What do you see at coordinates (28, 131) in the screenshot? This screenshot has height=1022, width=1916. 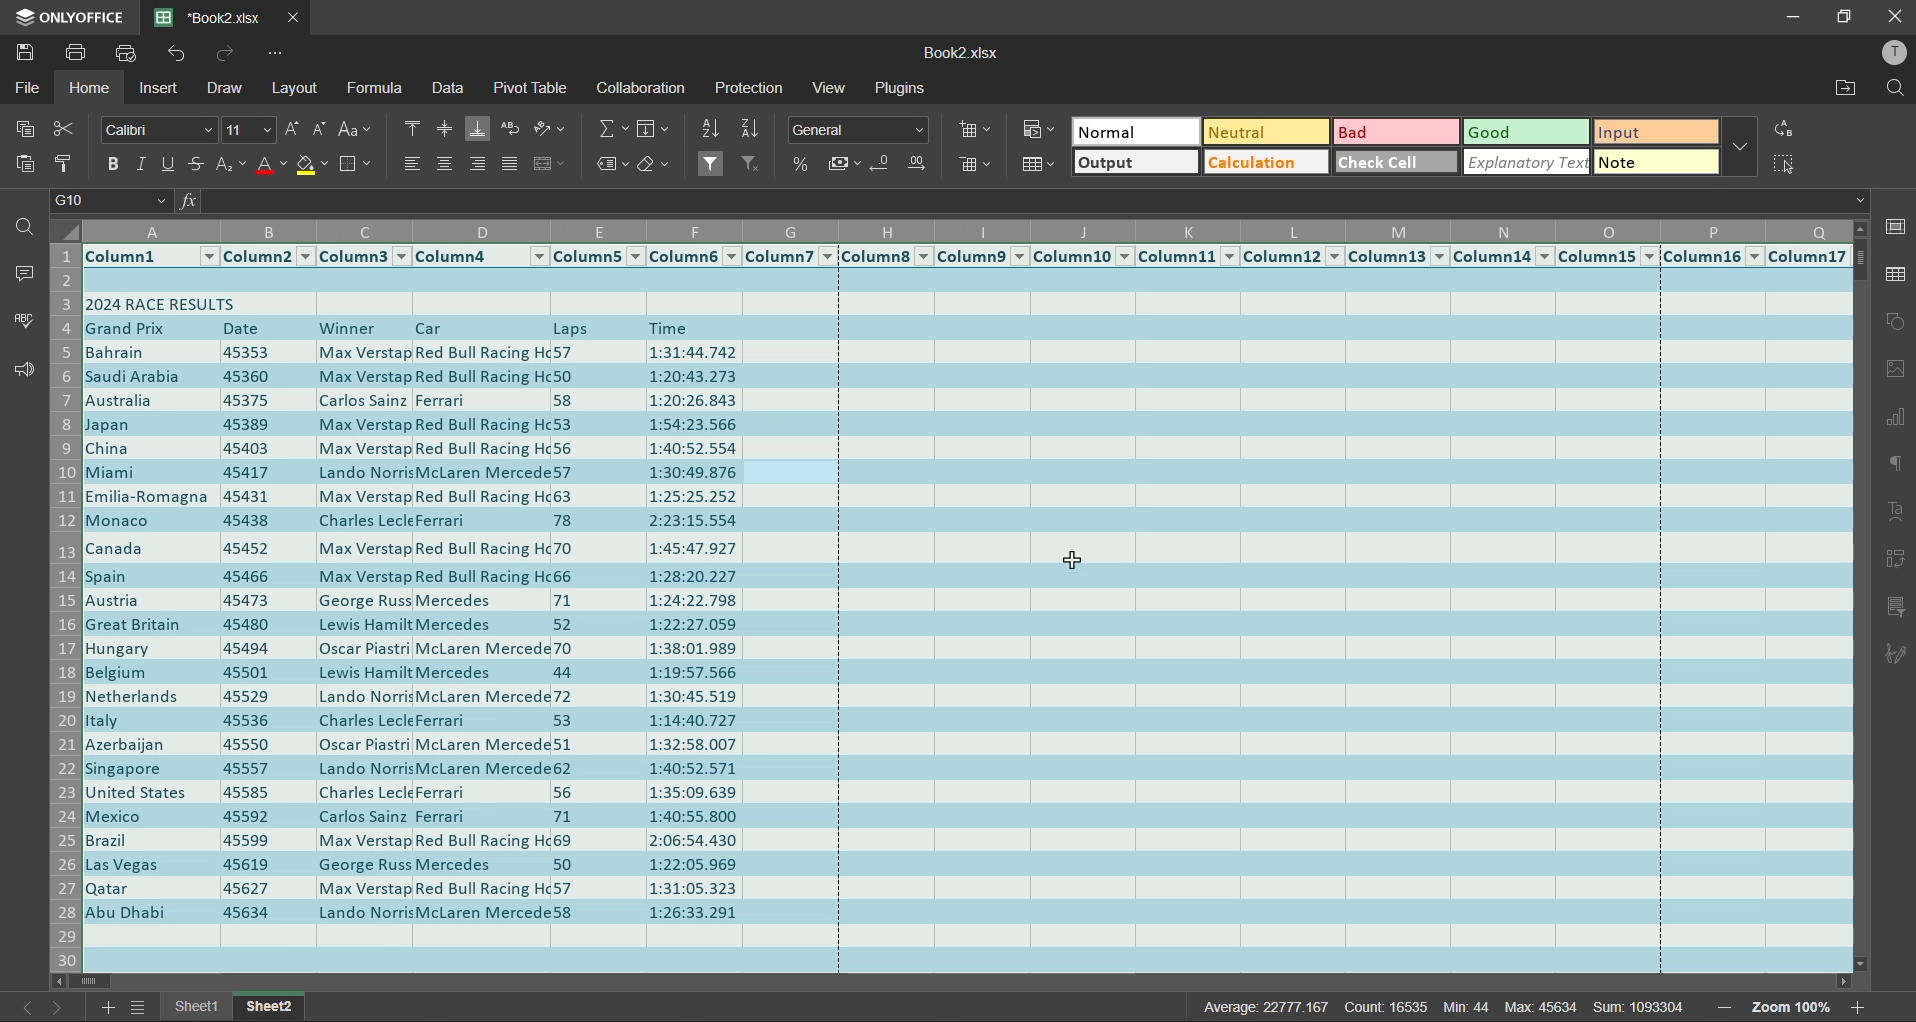 I see `copy` at bounding box center [28, 131].